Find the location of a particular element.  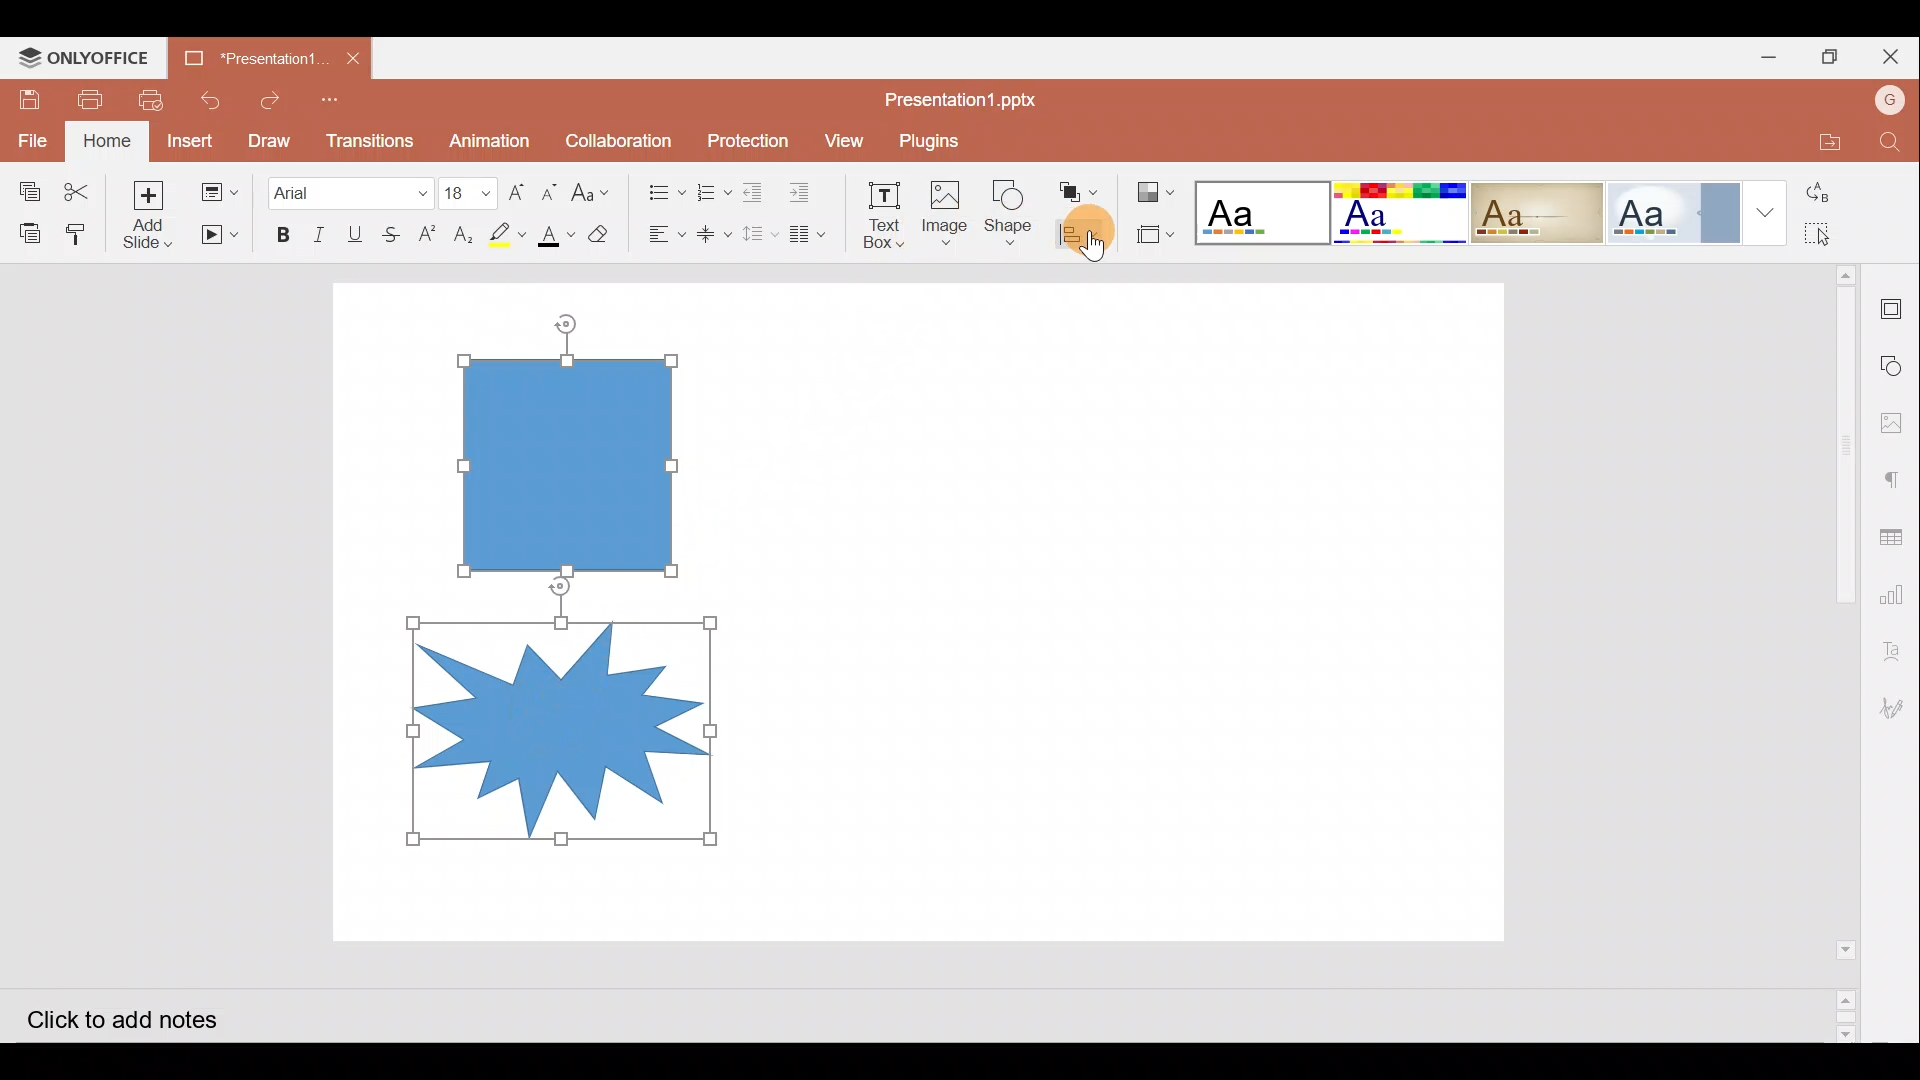

Increase indent is located at coordinates (806, 187).